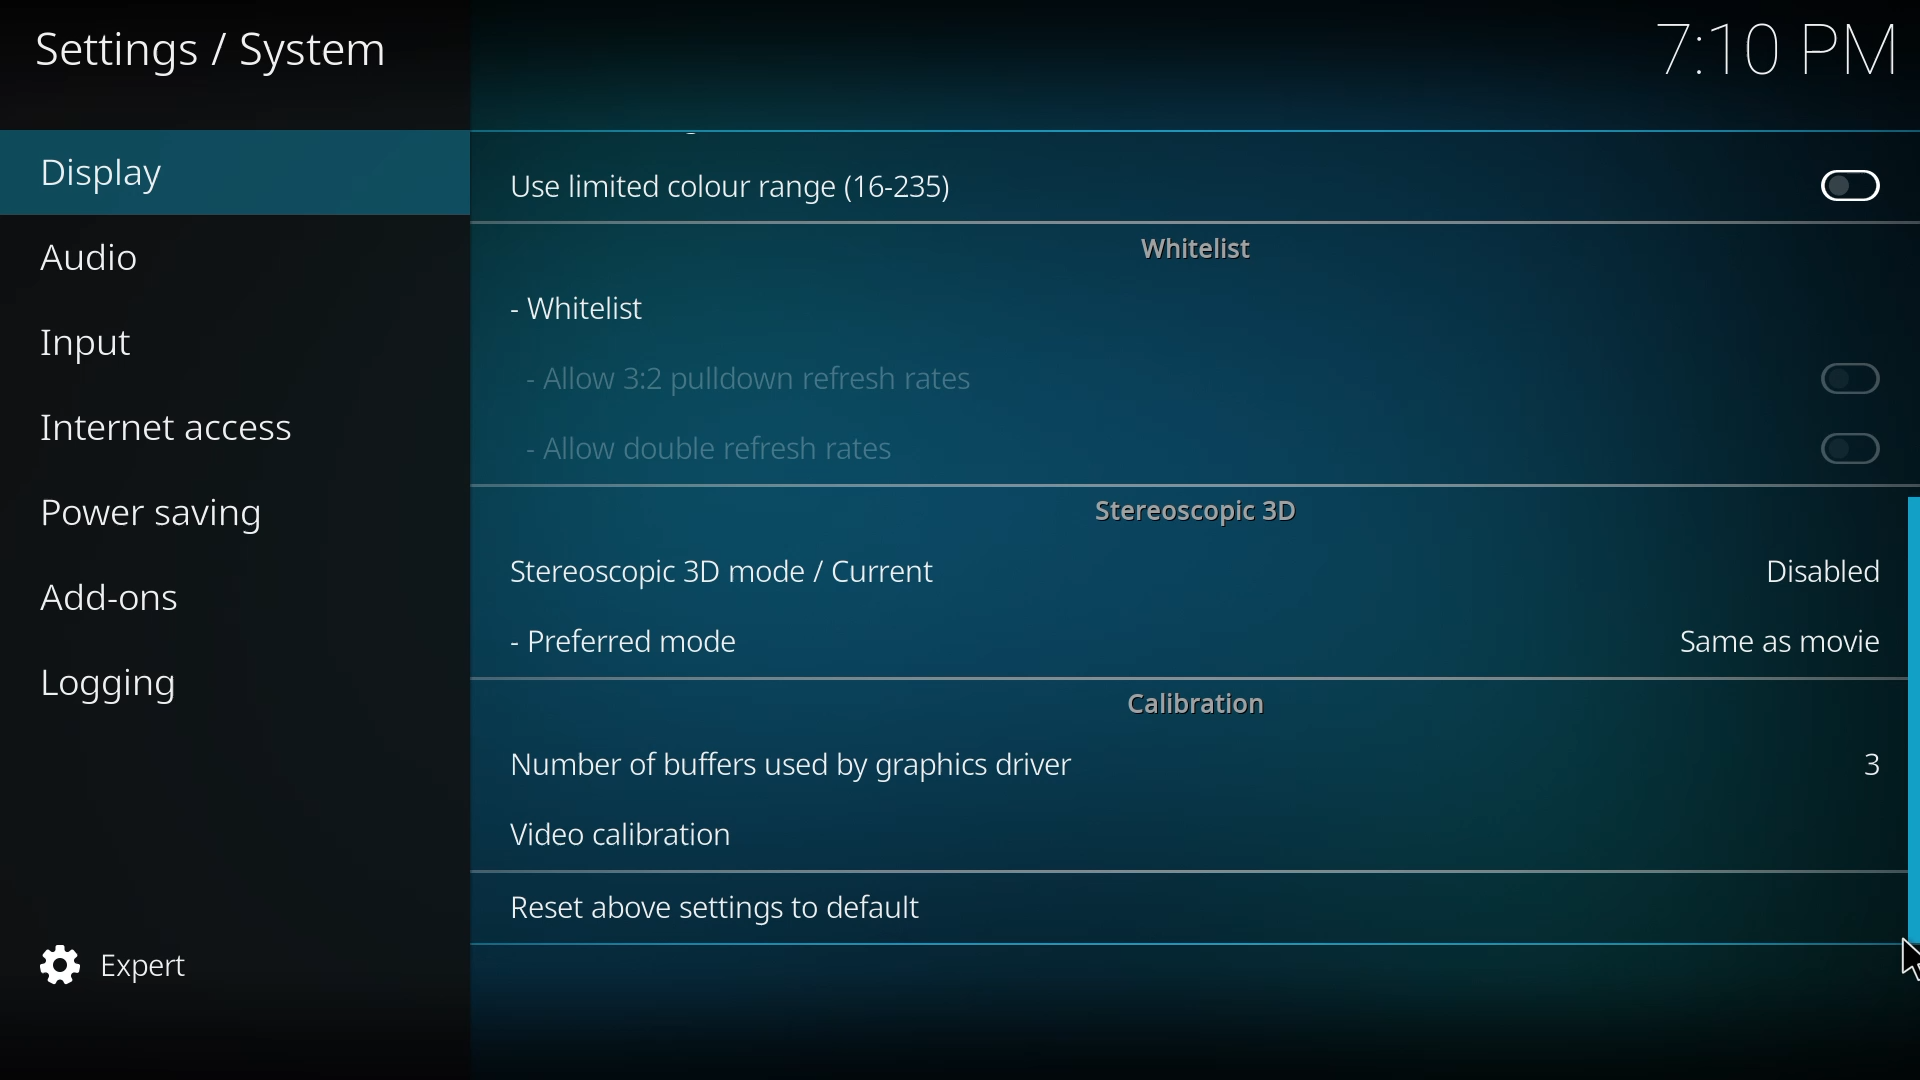 This screenshot has height=1080, width=1920. Describe the element at coordinates (1897, 960) in the screenshot. I see `cursor` at that location.